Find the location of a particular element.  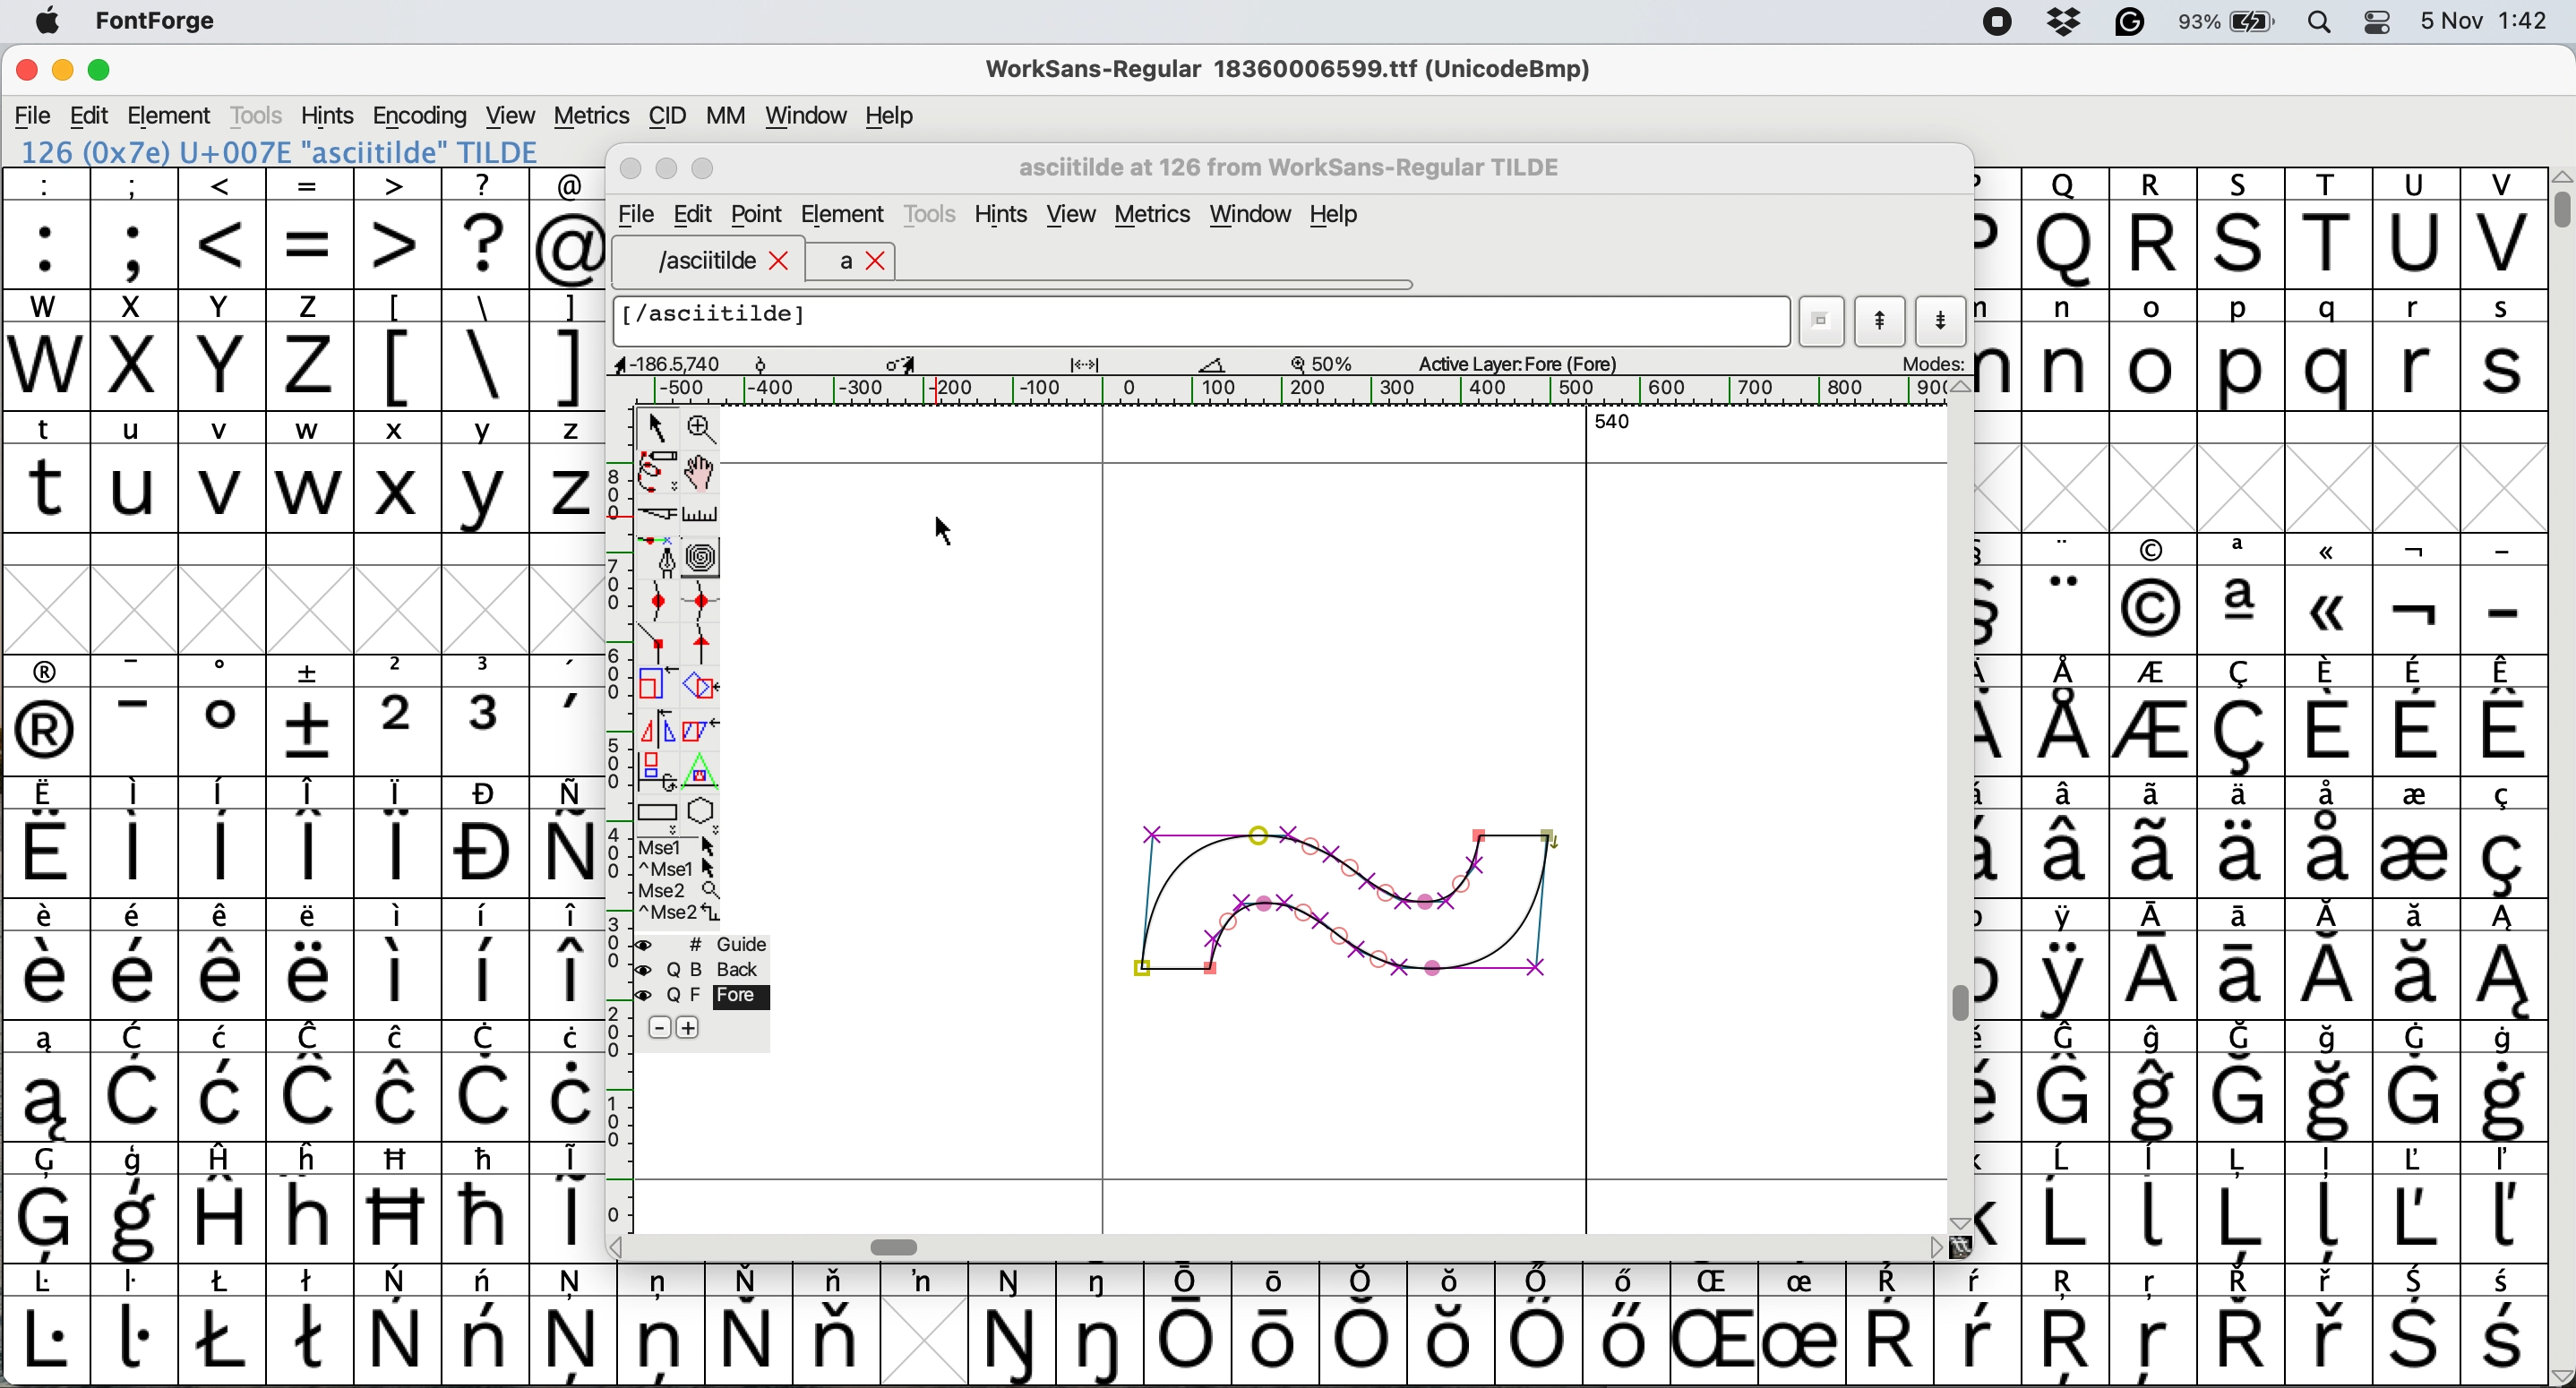

remove is located at coordinates (659, 1029).